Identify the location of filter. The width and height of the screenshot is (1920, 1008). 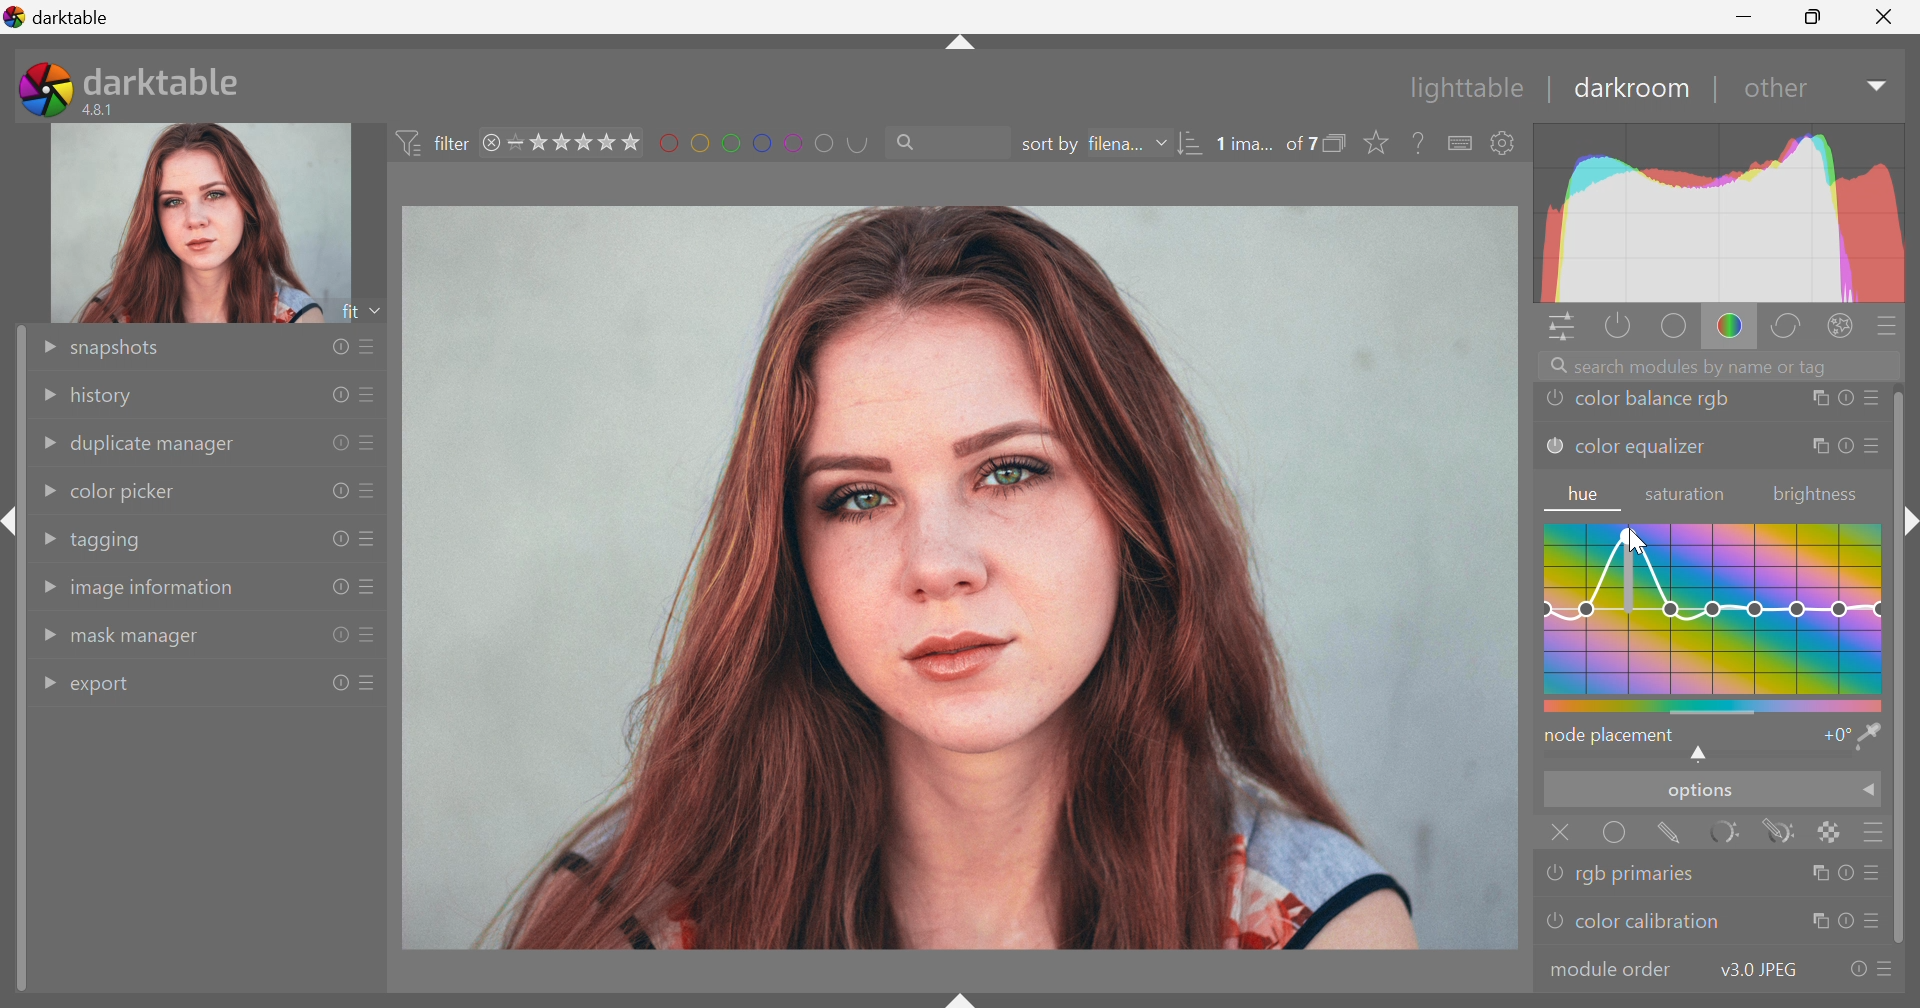
(431, 140).